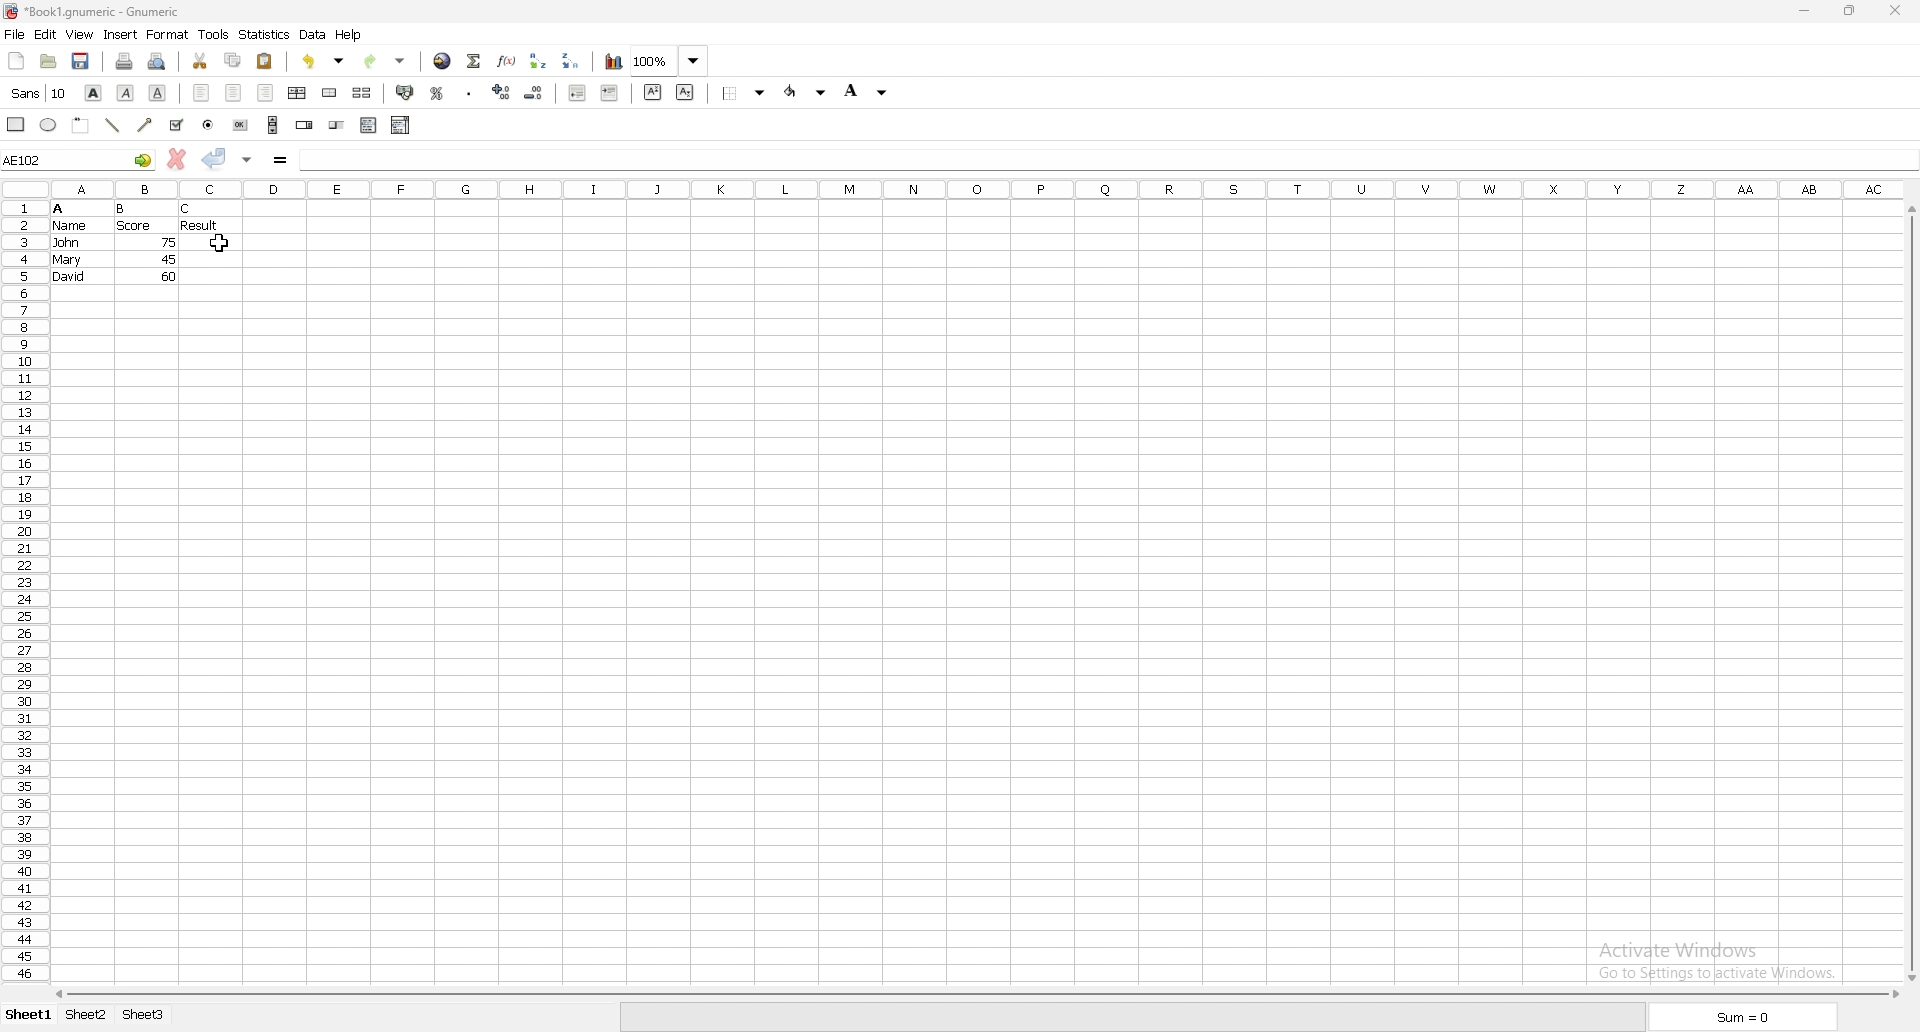 Image resolution: width=1920 pixels, height=1032 pixels. I want to click on column, so click(986, 189).